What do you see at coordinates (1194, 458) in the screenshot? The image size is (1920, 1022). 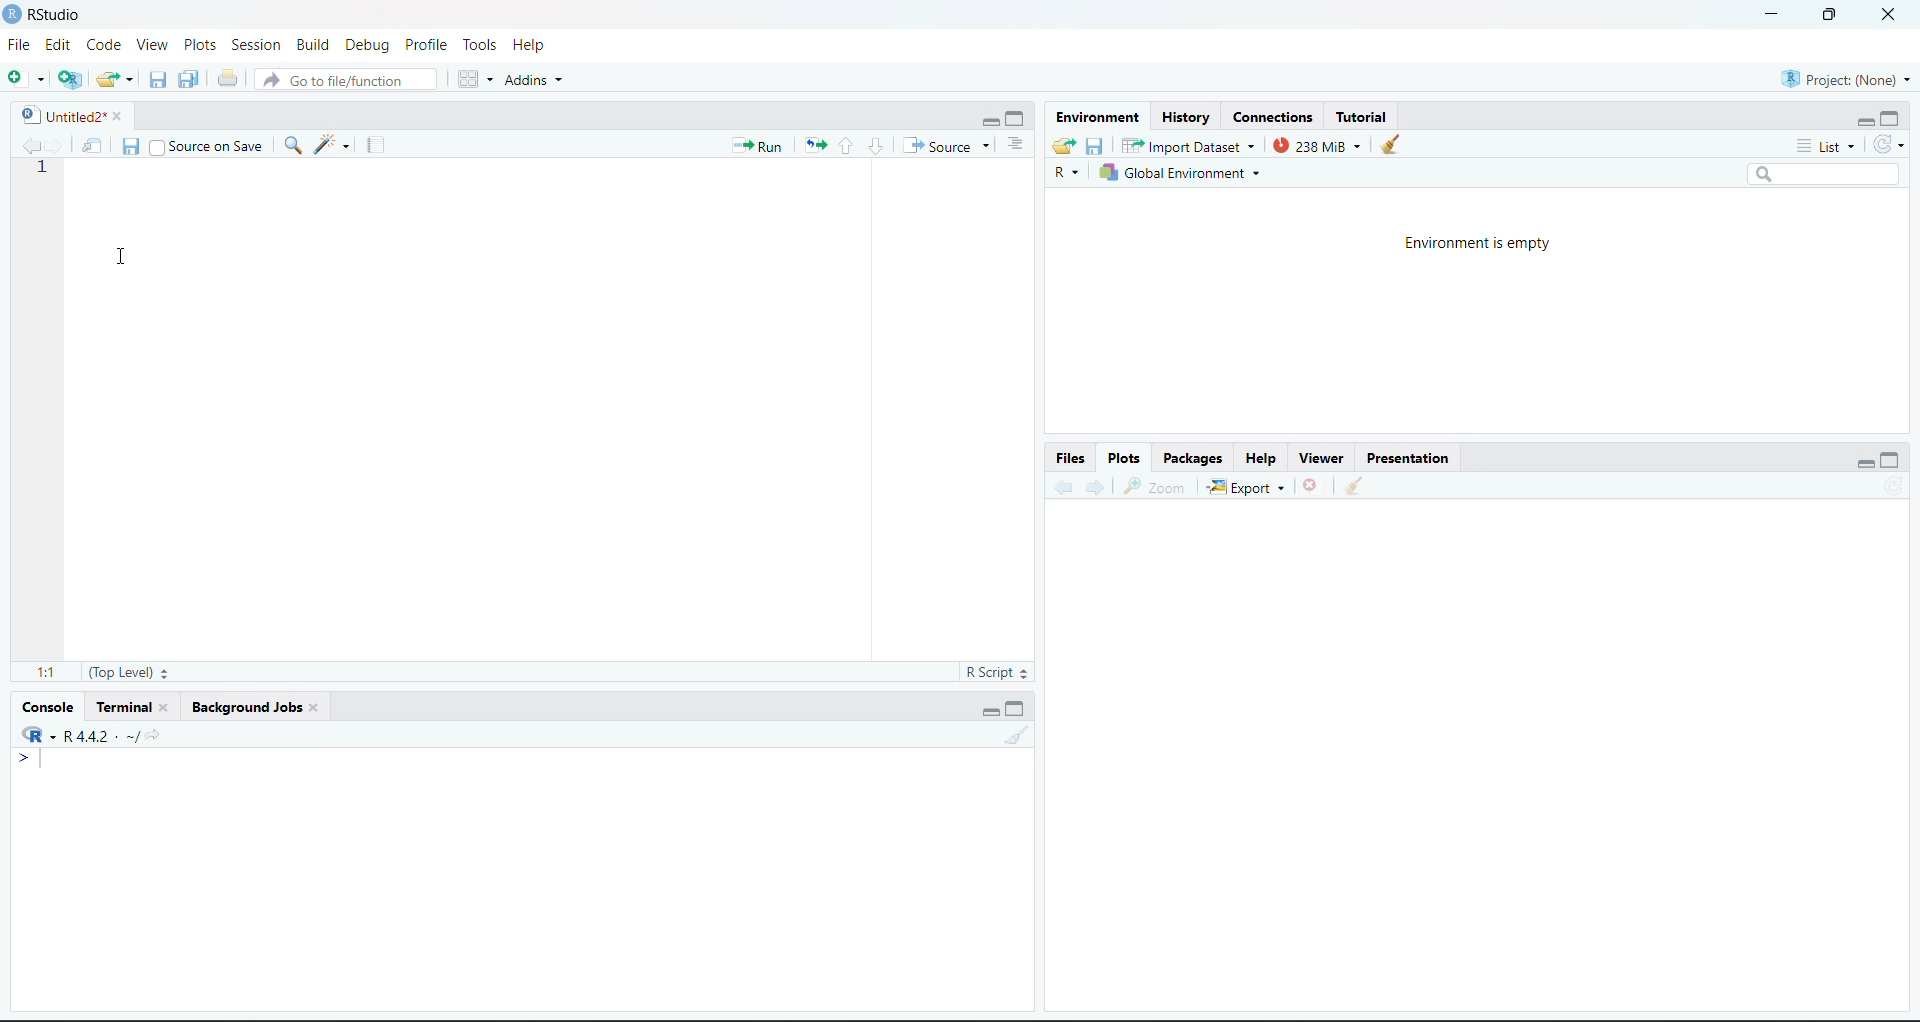 I see `Packages` at bounding box center [1194, 458].